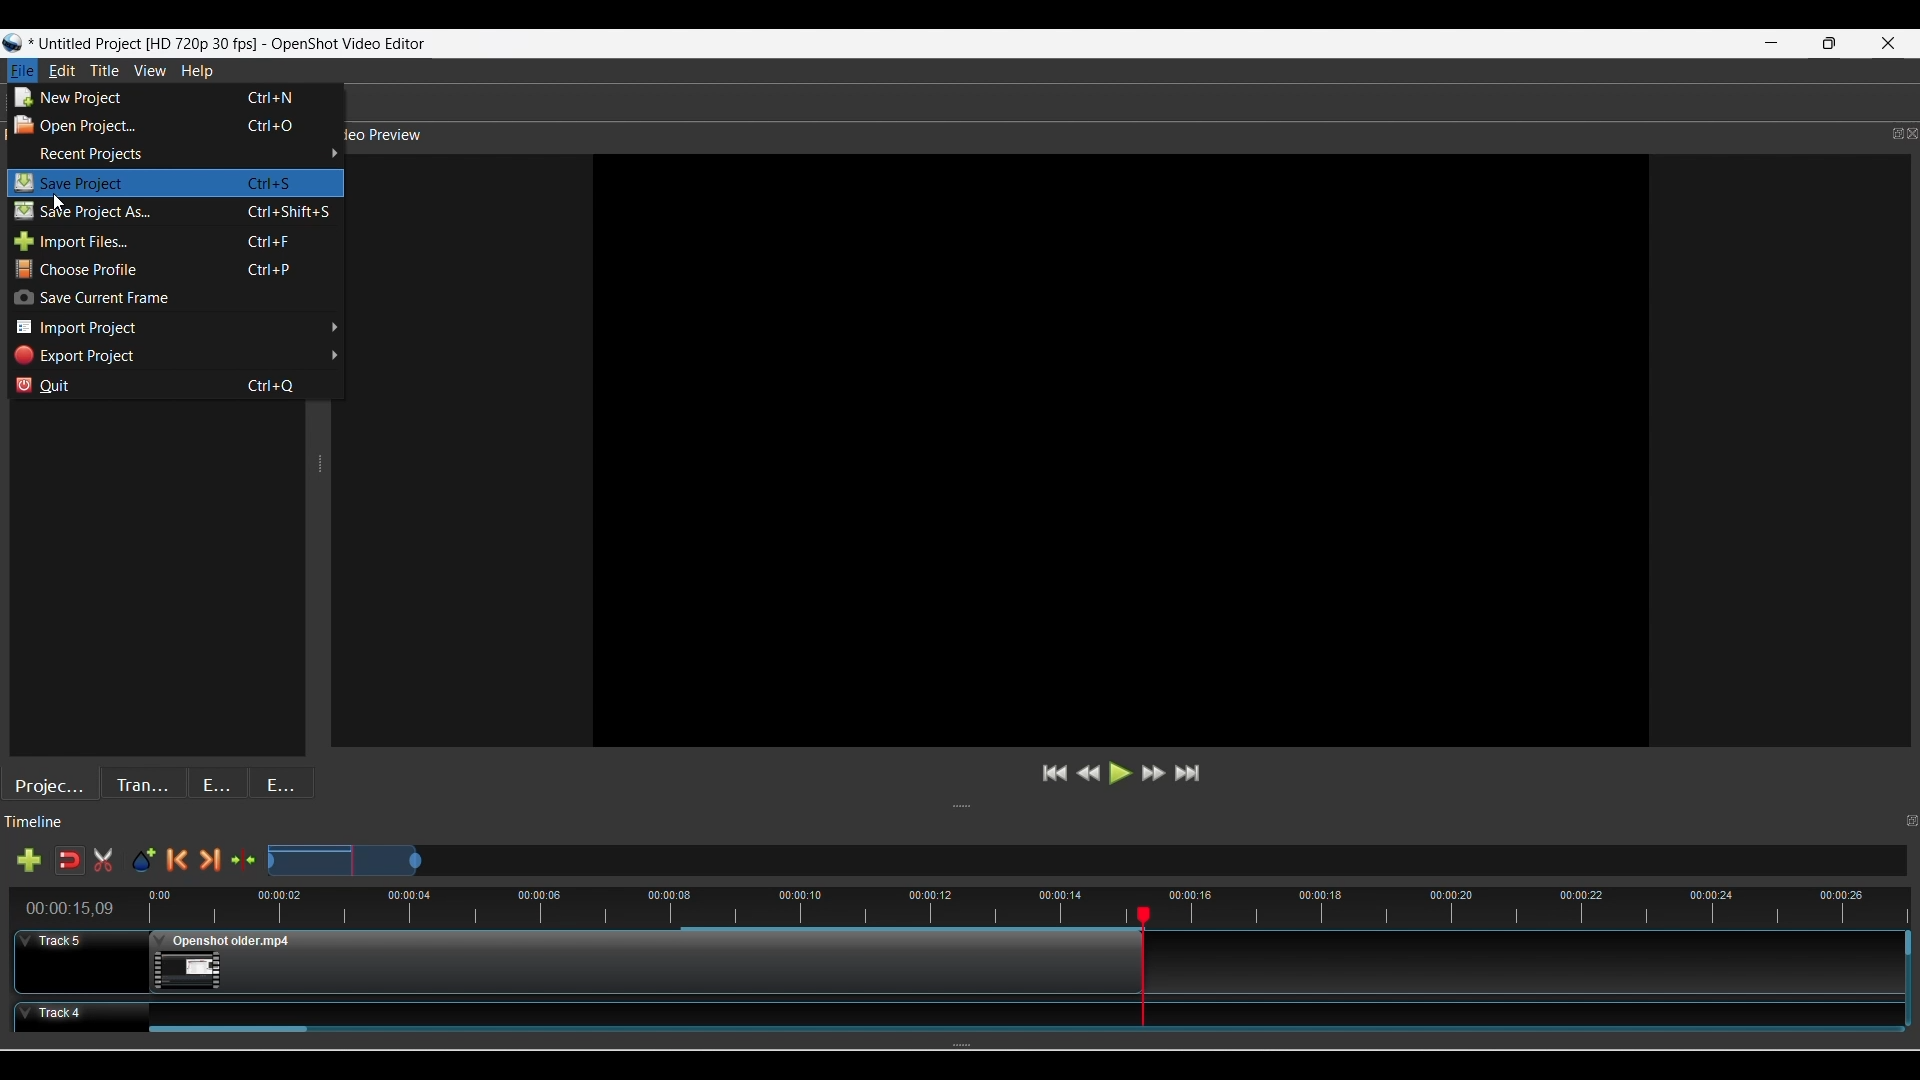 The height and width of the screenshot is (1080, 1920). What do you see at coordinates (173, 298) in the screenshot?
I see `Save current frame` at bounding box center [173, 298].